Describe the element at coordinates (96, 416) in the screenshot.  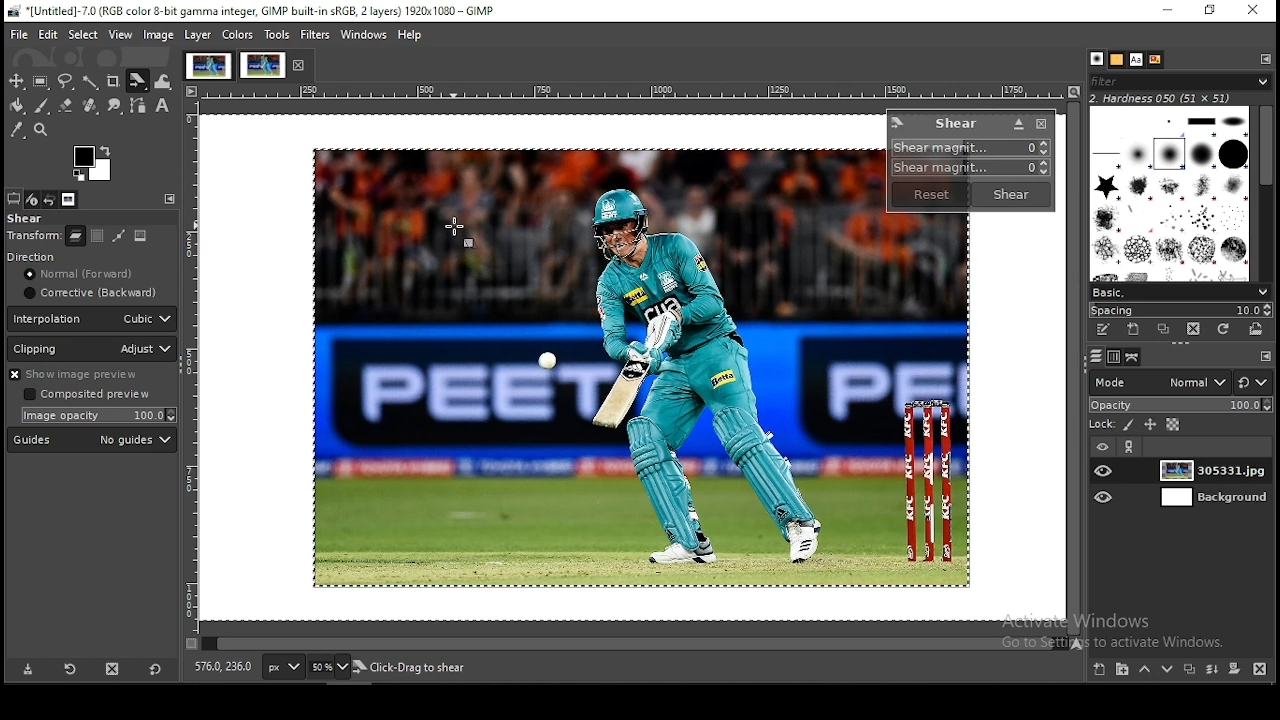
I see `image opacity` at that location.